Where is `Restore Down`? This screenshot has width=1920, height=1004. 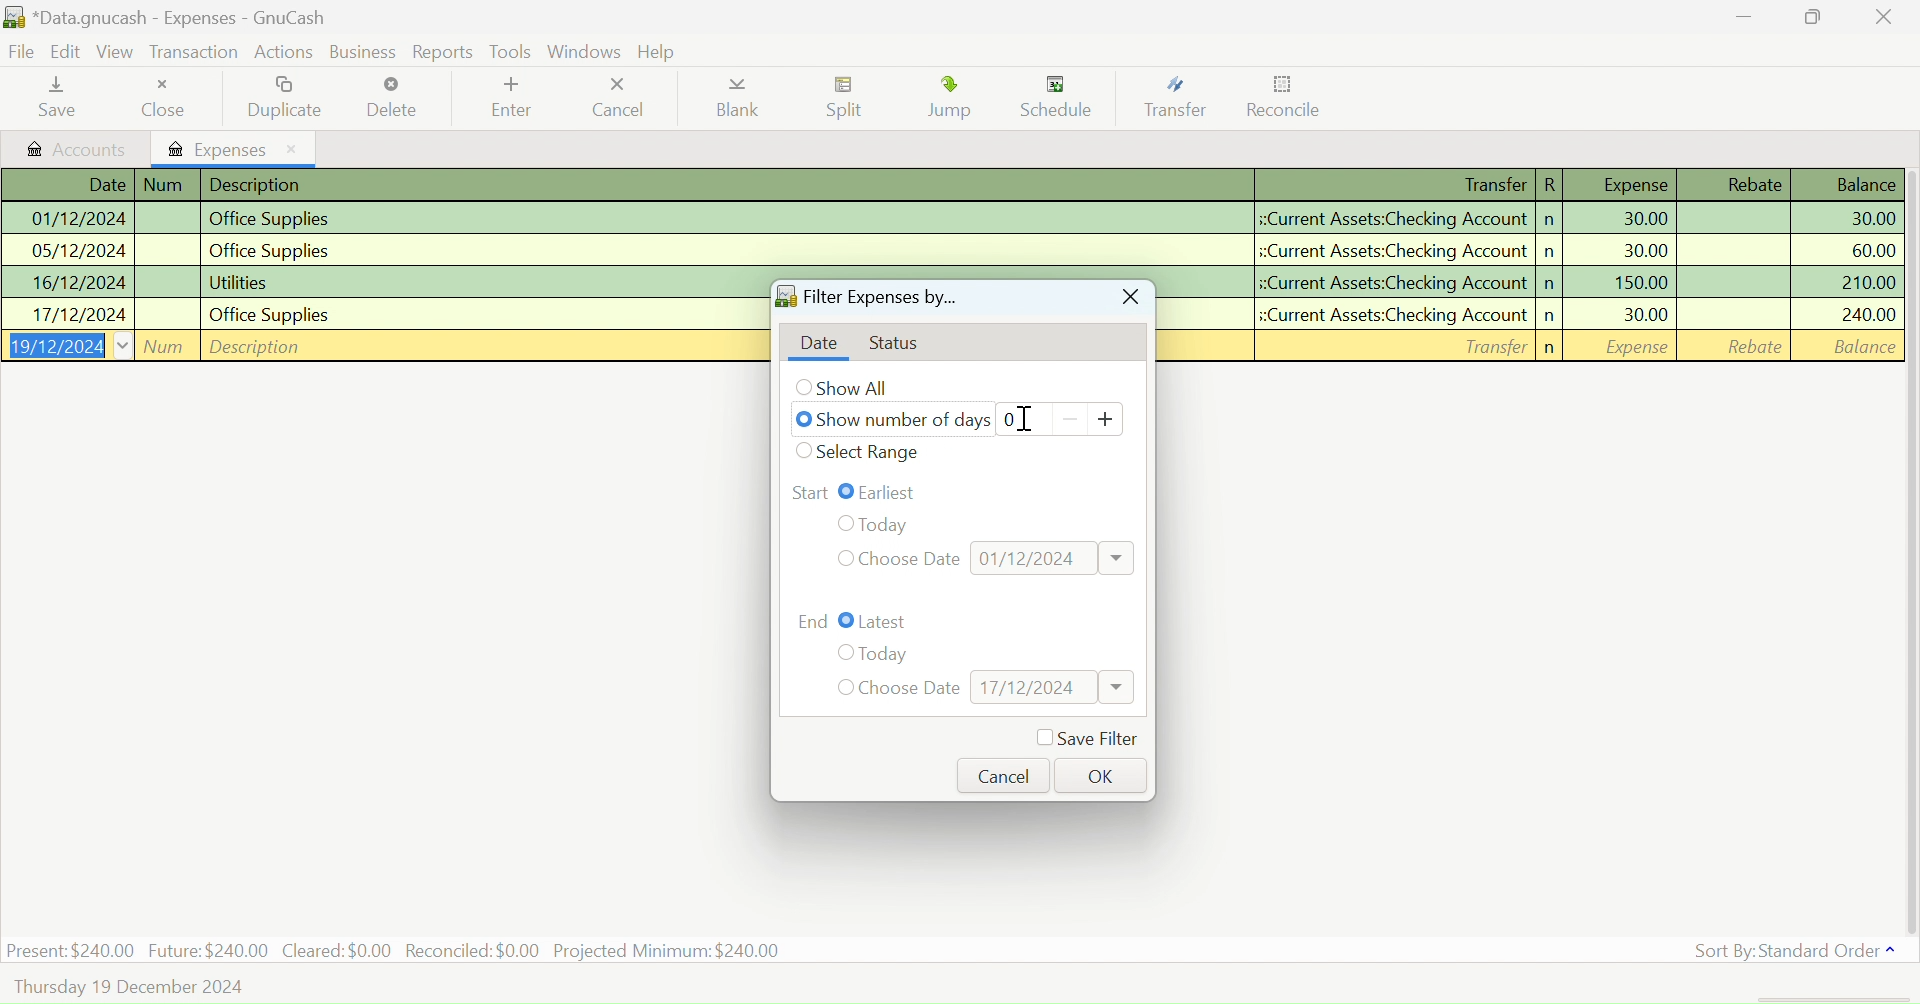 Restore Down is located at coordinates (1744, 16).